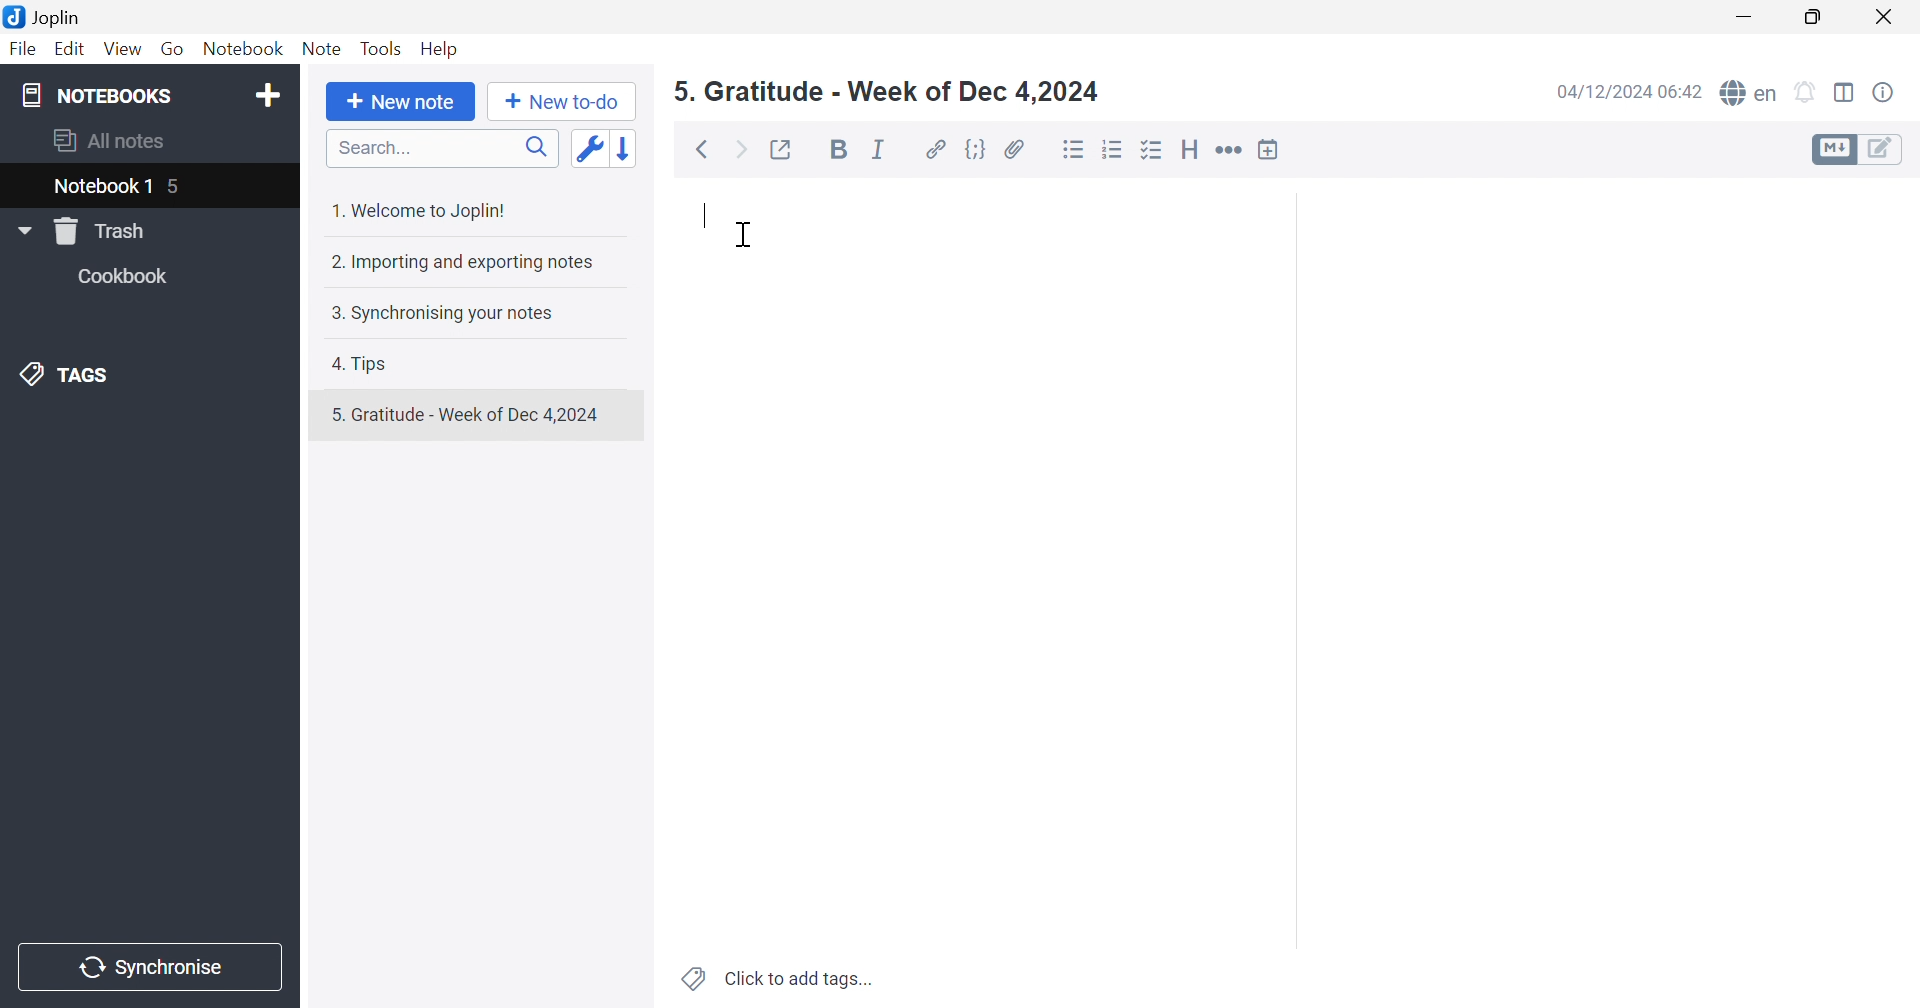 The image size is (1920, 1008). Describe the element at coordinates (70, 48) in the screenshot. I see `Edit` at that location.